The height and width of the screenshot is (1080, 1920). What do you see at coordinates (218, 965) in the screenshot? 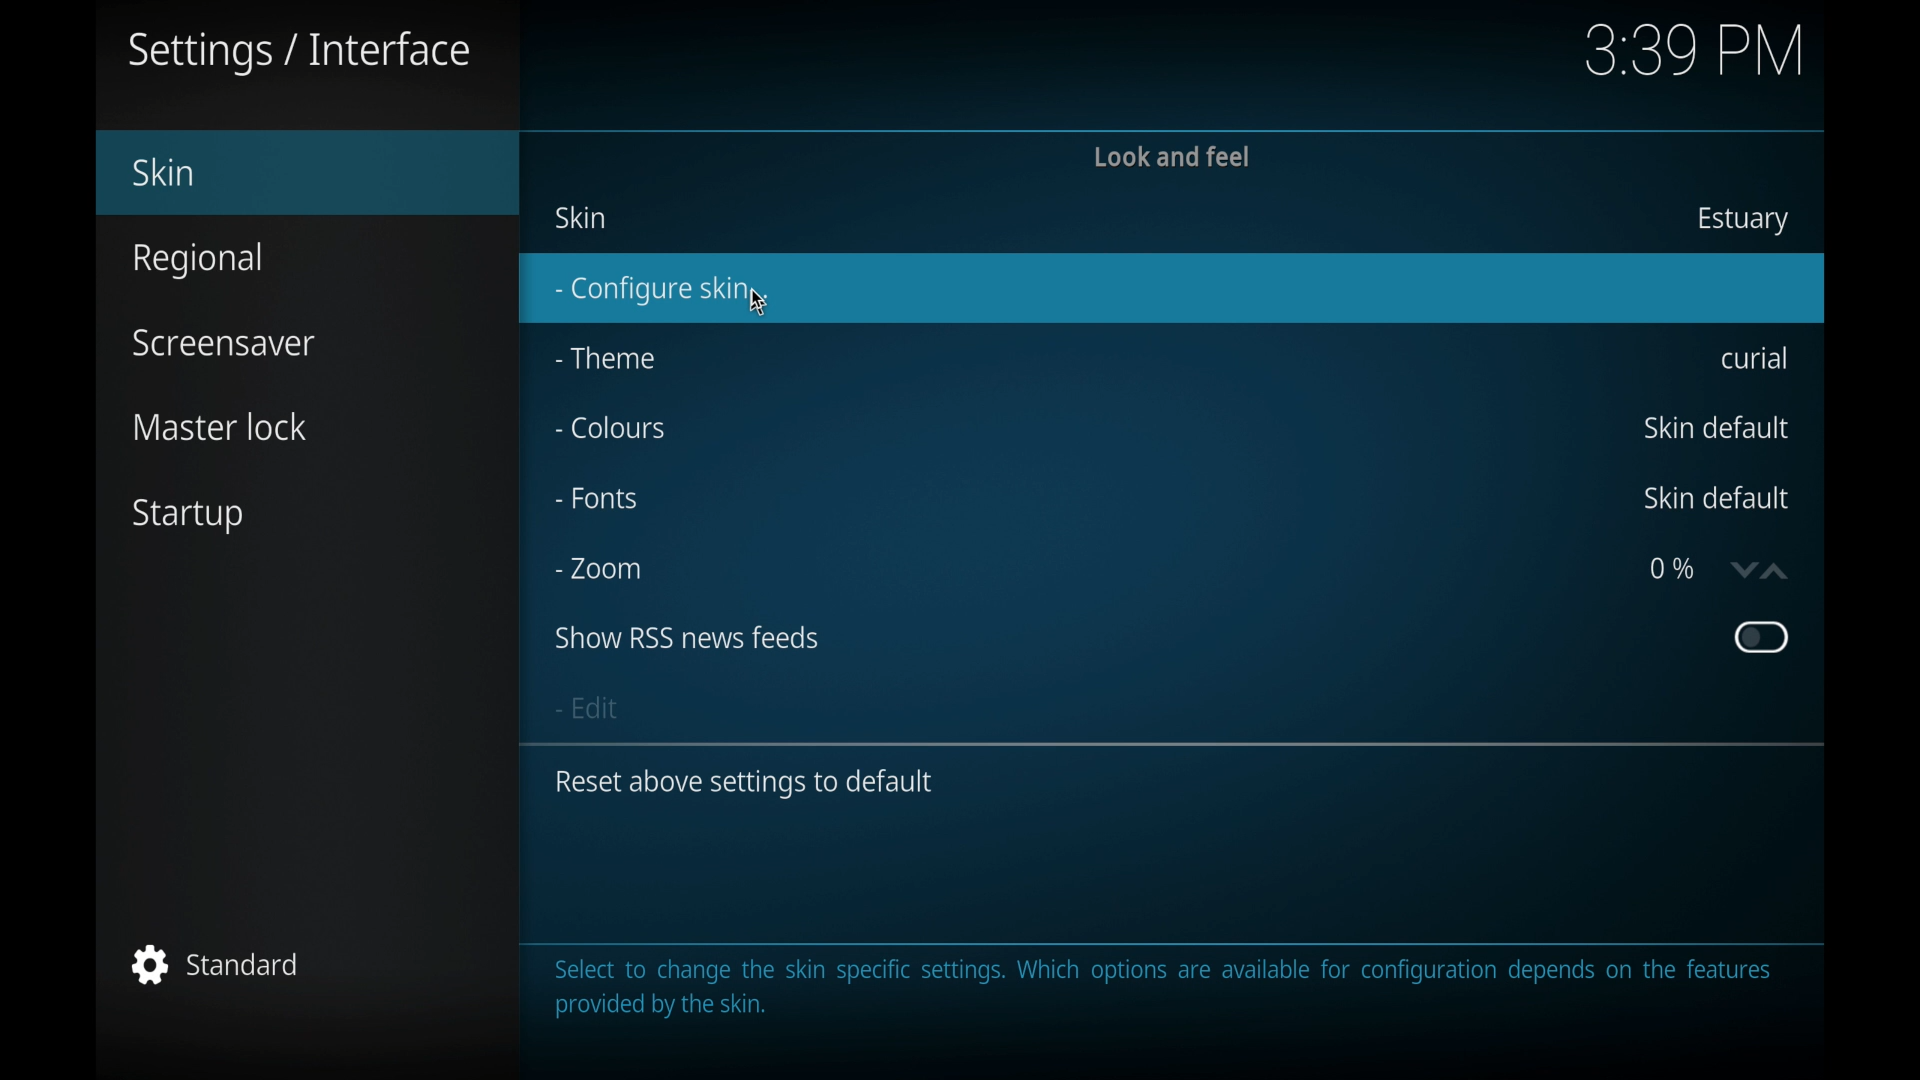
I see `standard` at bounding box center [218, 965].